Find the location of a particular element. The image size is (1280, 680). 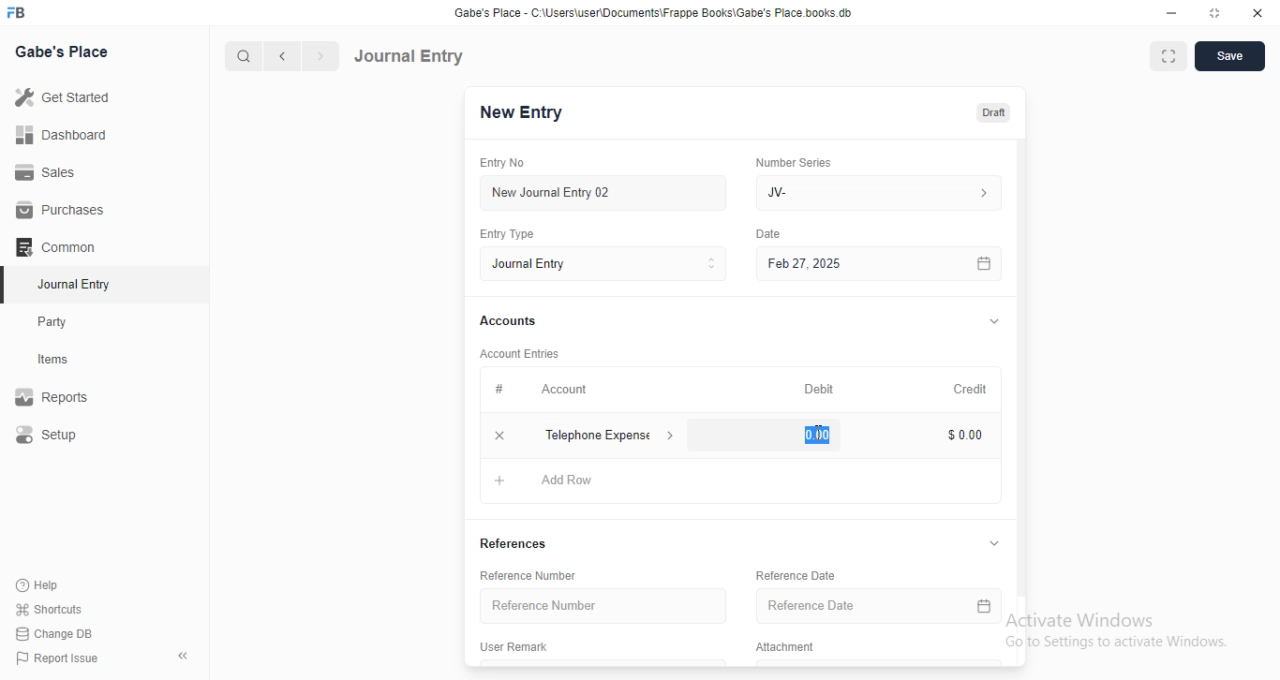

| Change DB is located at coordinates (55, 632).